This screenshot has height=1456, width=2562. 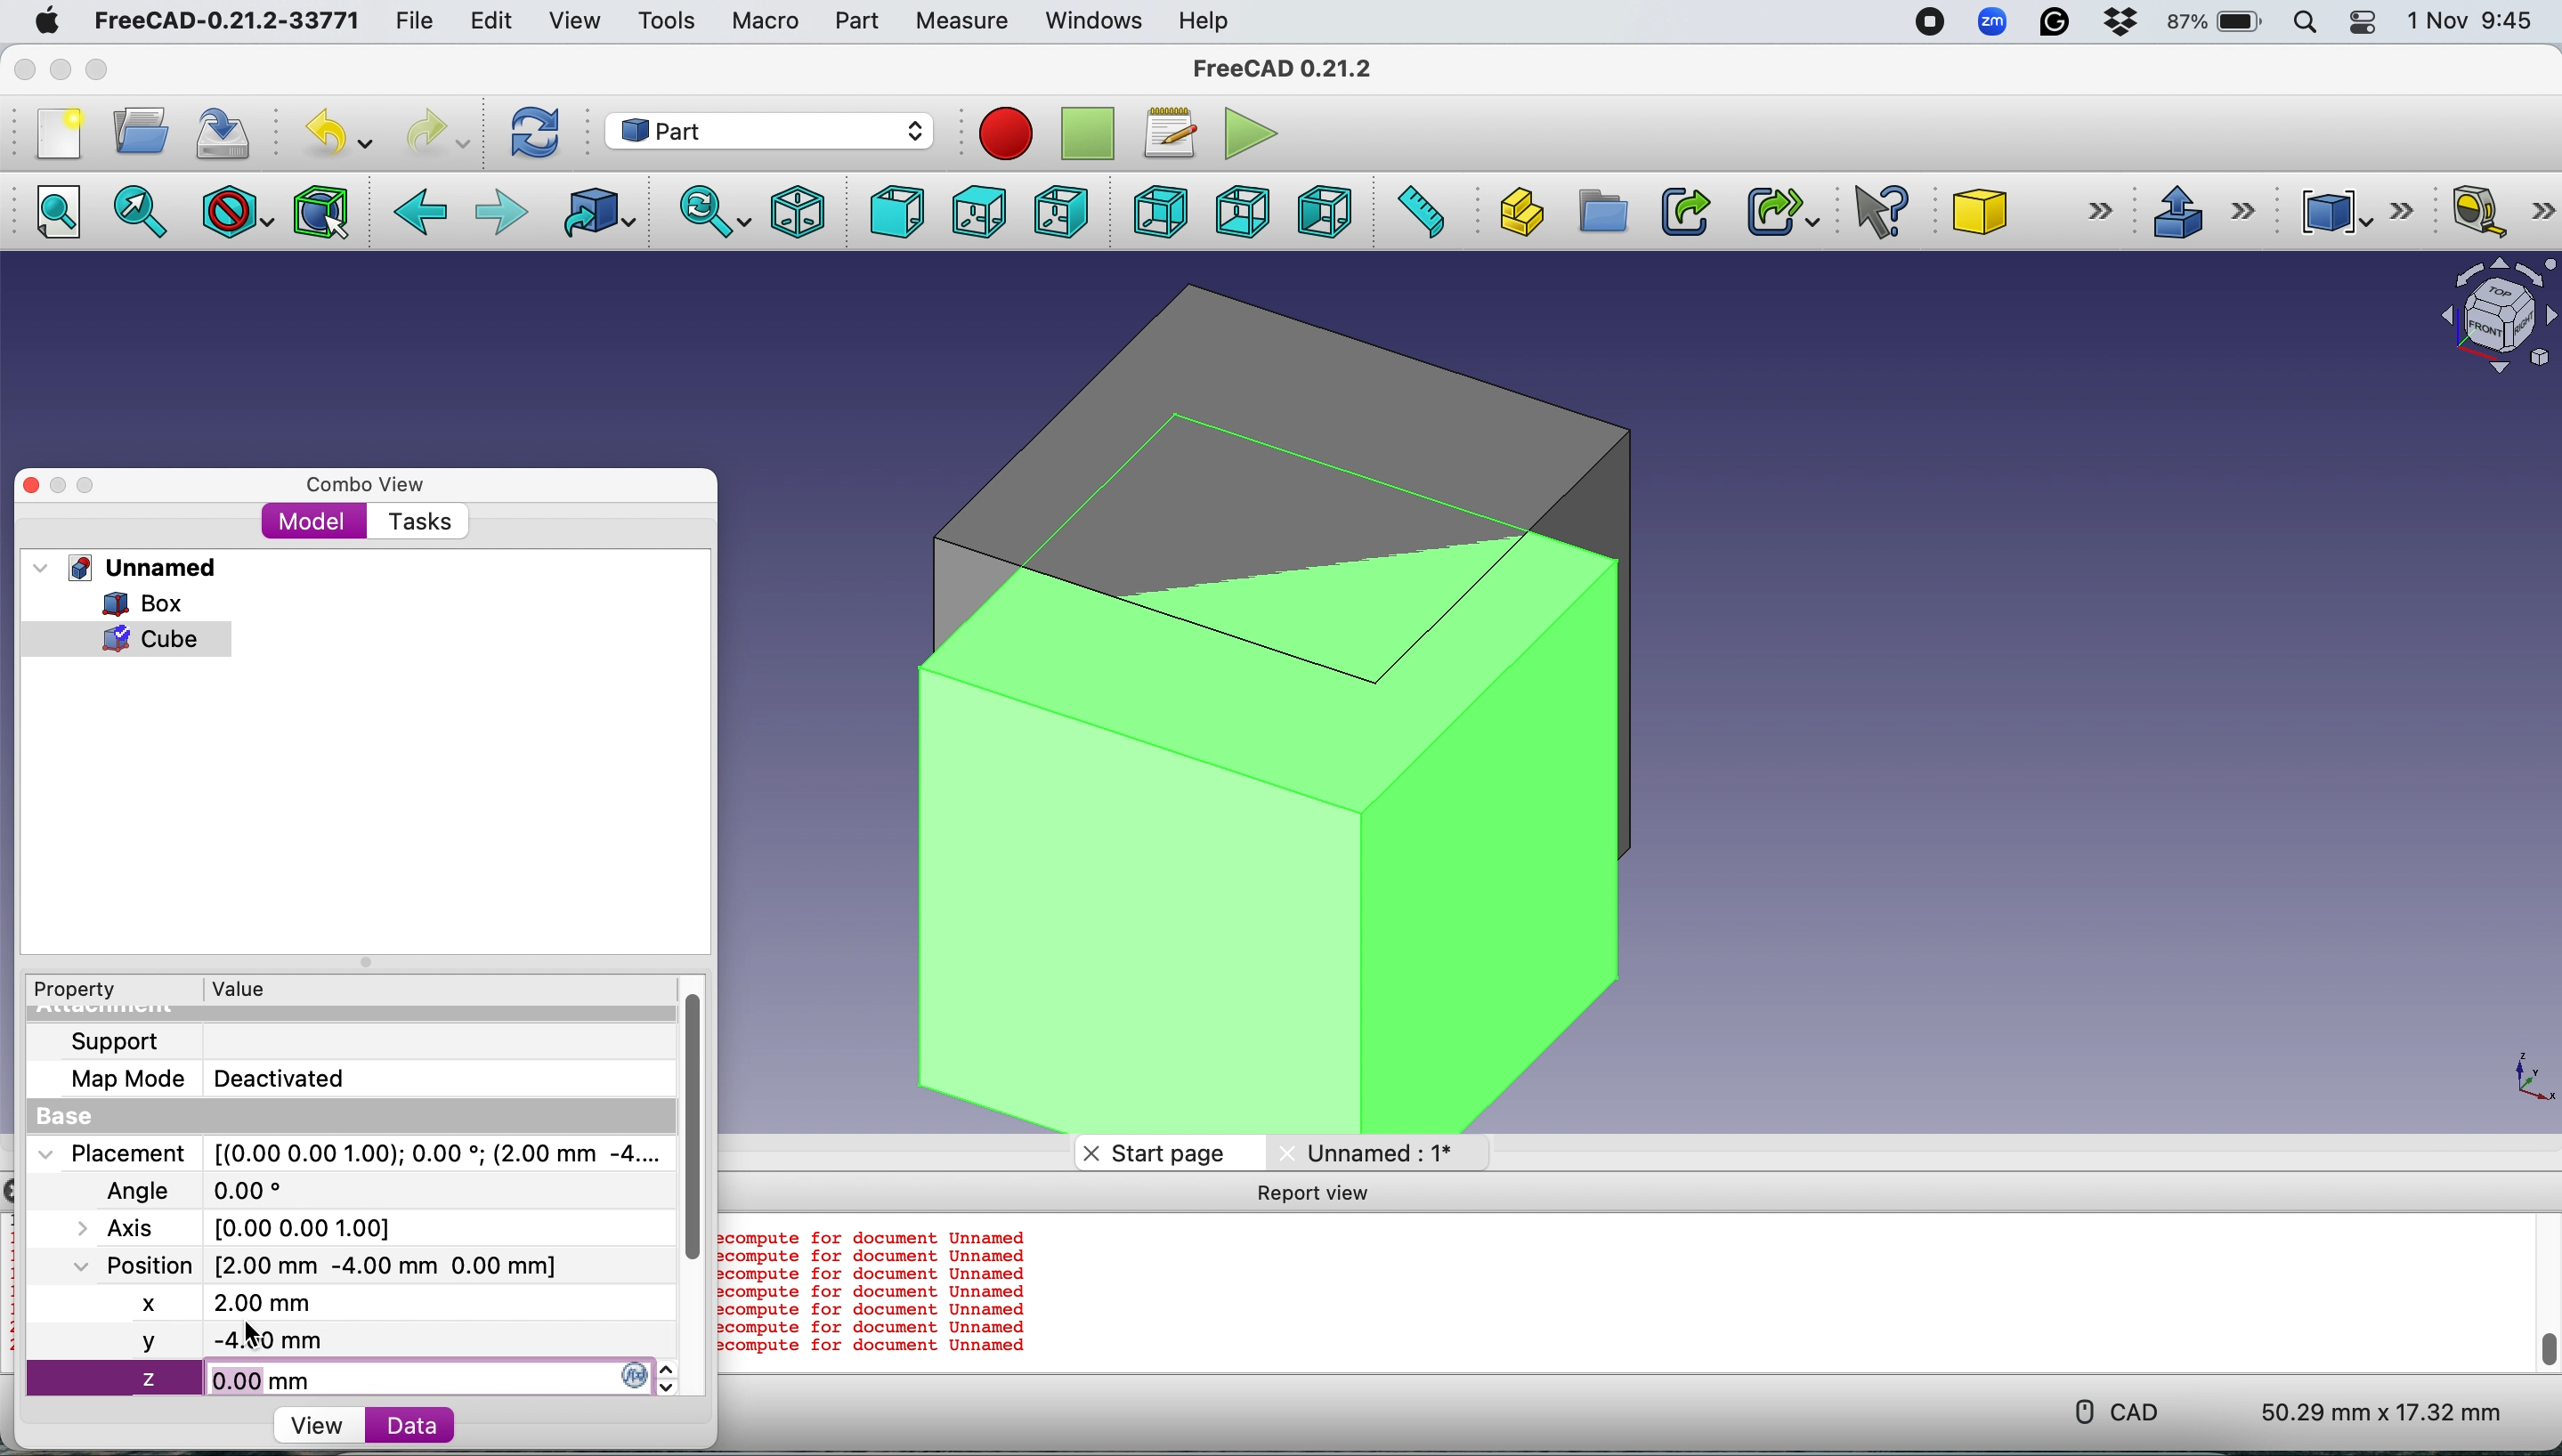 What do you see at coordinates (977, 213) in the screenshot?
I see `Top` at bounding box center [977, 213].